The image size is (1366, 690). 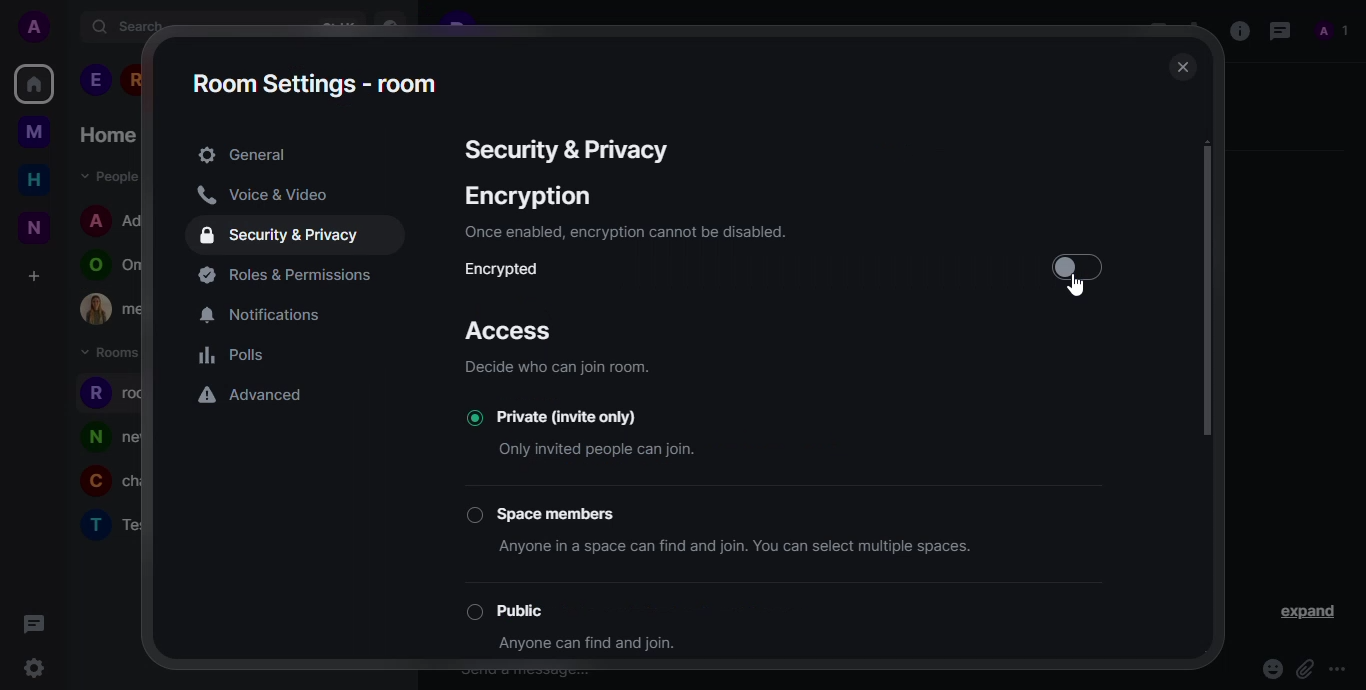 What do you see at coordinates (94, 437) in the screenshot?
I see `profile` at bounding box center [94, 437].